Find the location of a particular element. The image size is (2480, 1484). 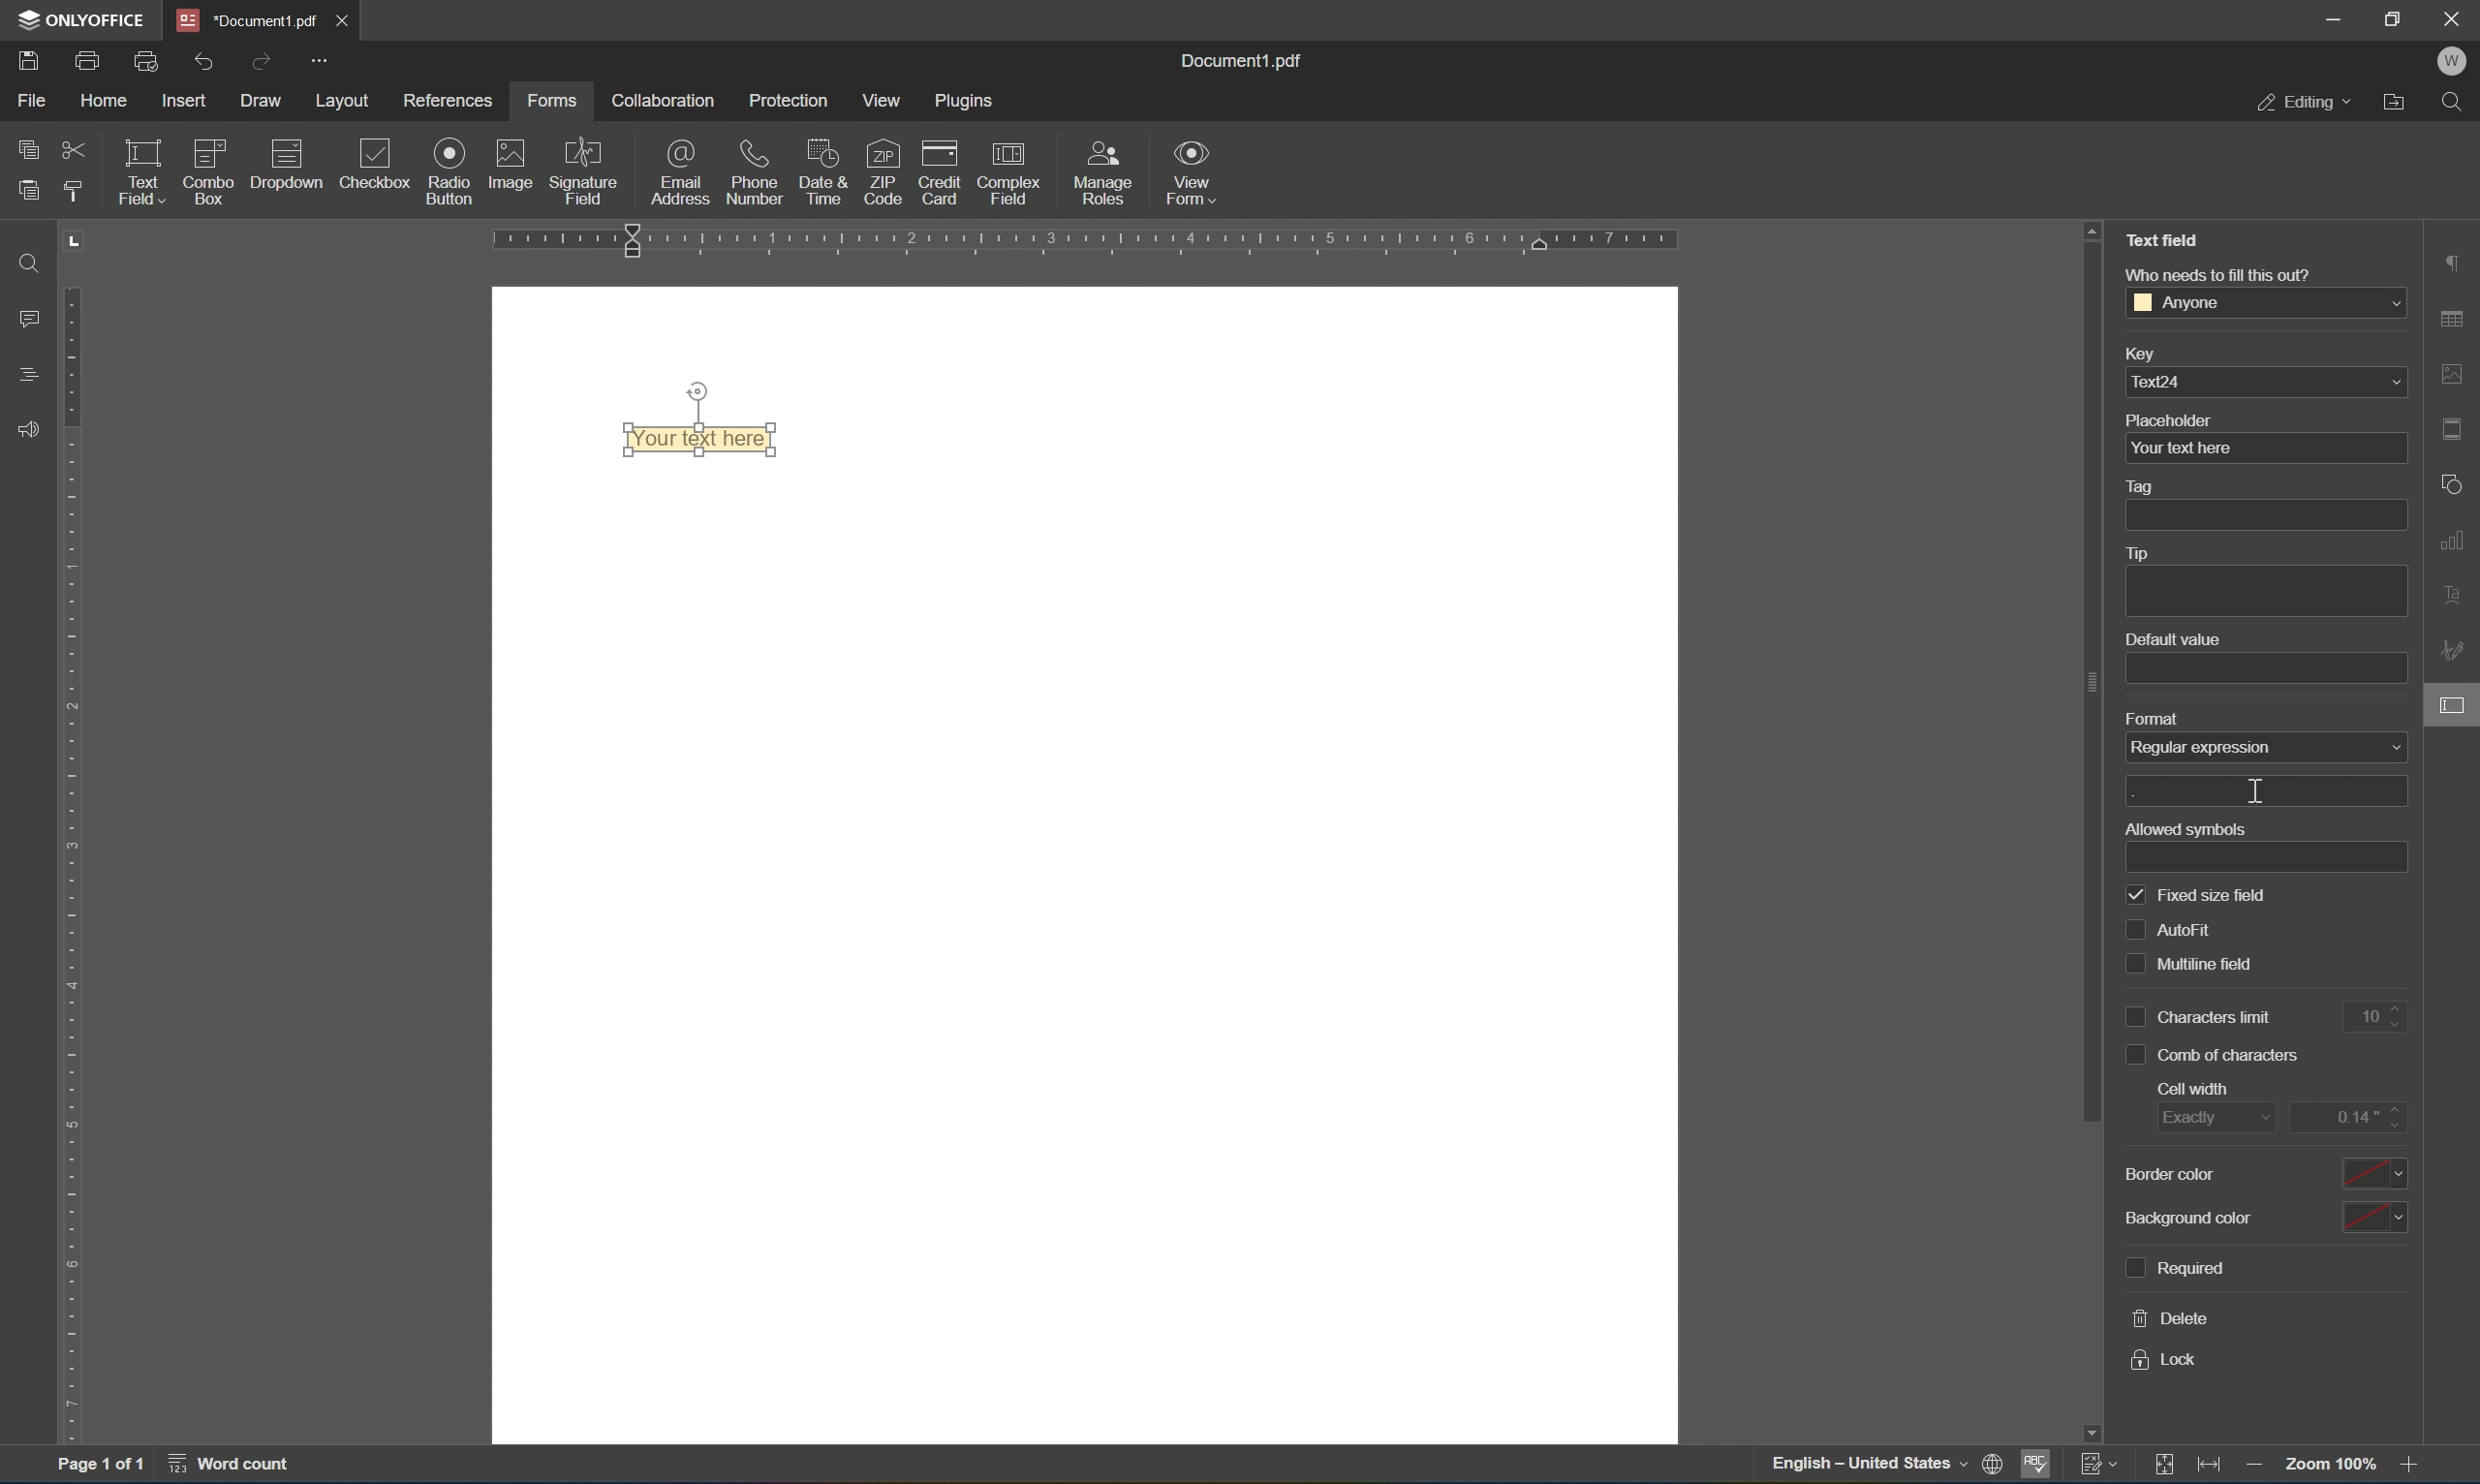

home is located at coordinates (103, 105).